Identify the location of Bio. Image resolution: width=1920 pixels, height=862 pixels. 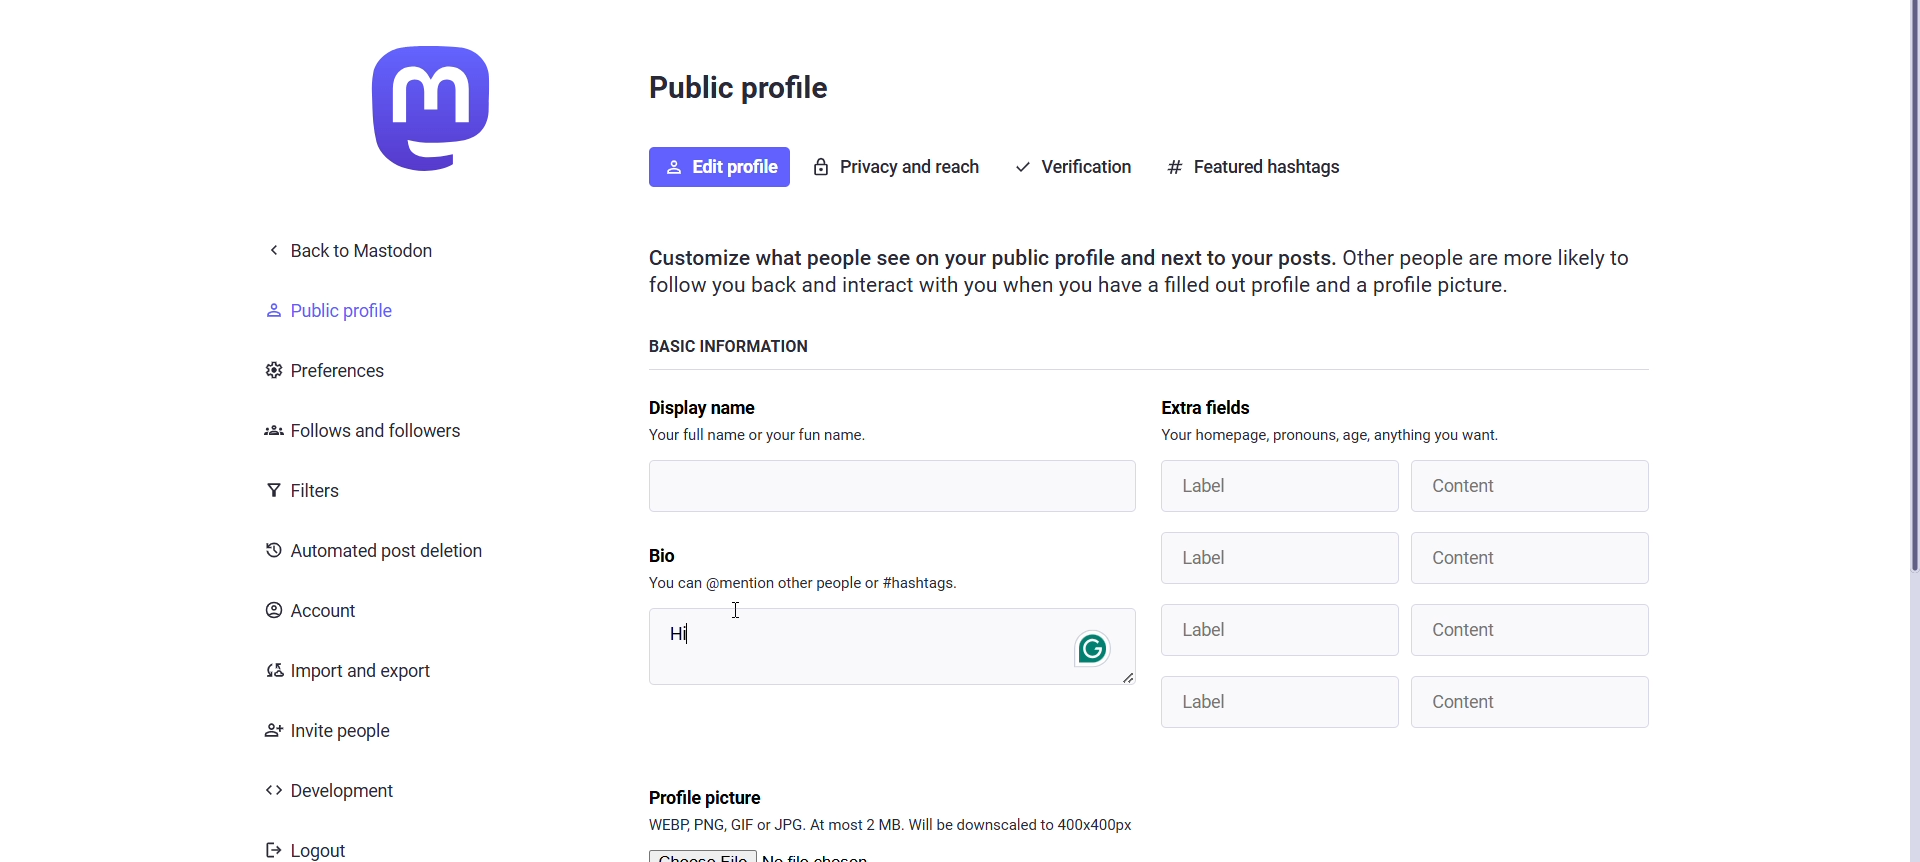
(680, 554).